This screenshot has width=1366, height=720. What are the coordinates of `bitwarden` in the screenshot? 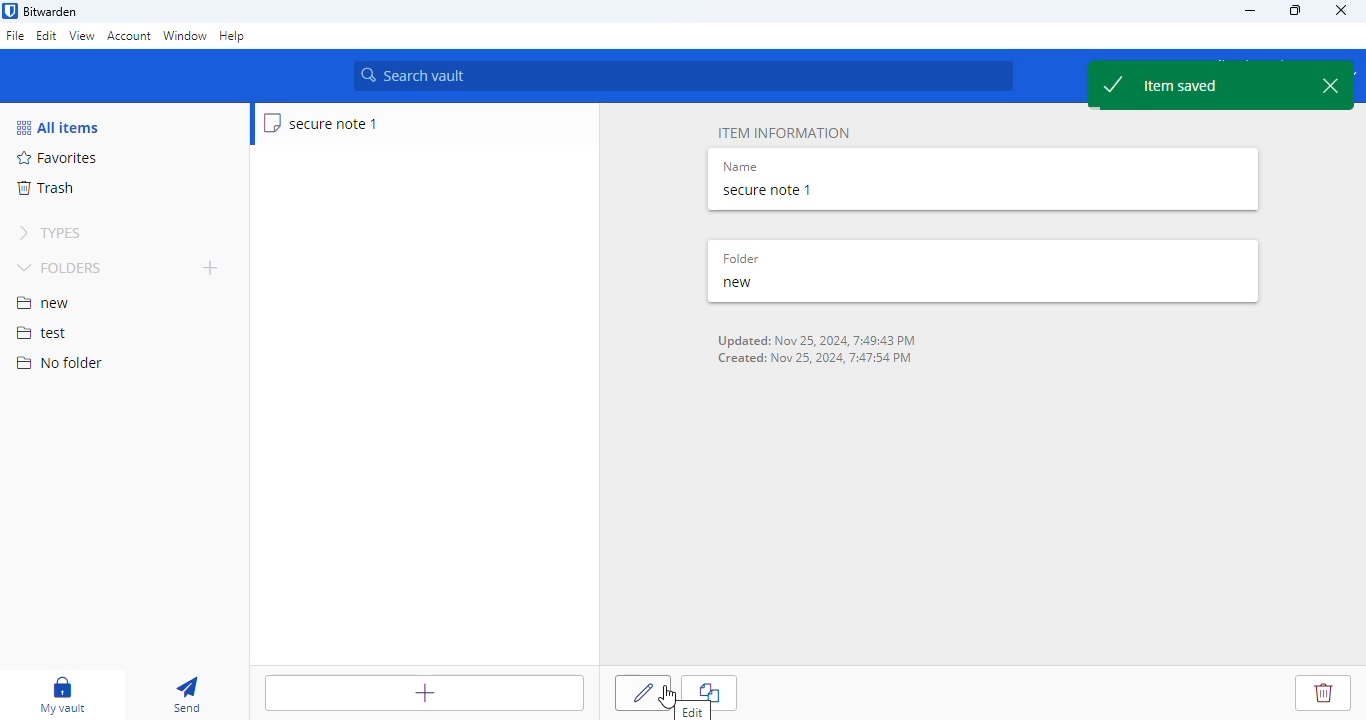 It's located at (51, 12).